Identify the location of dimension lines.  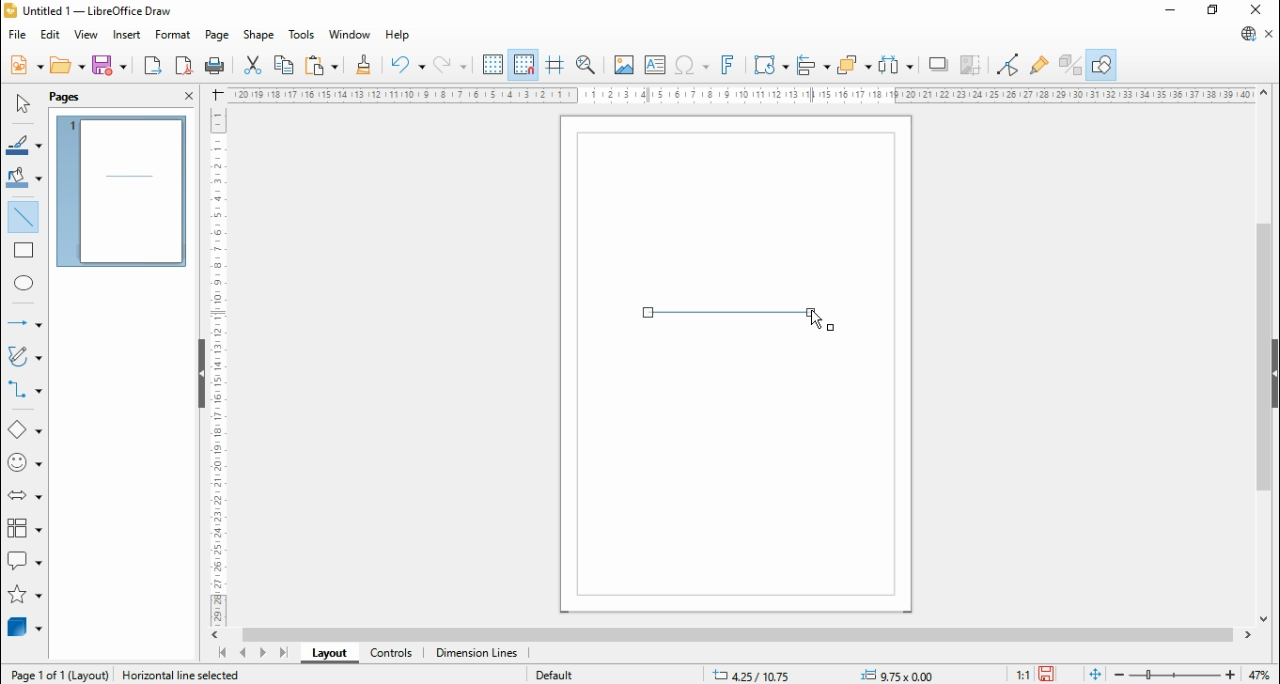
(477, 654).